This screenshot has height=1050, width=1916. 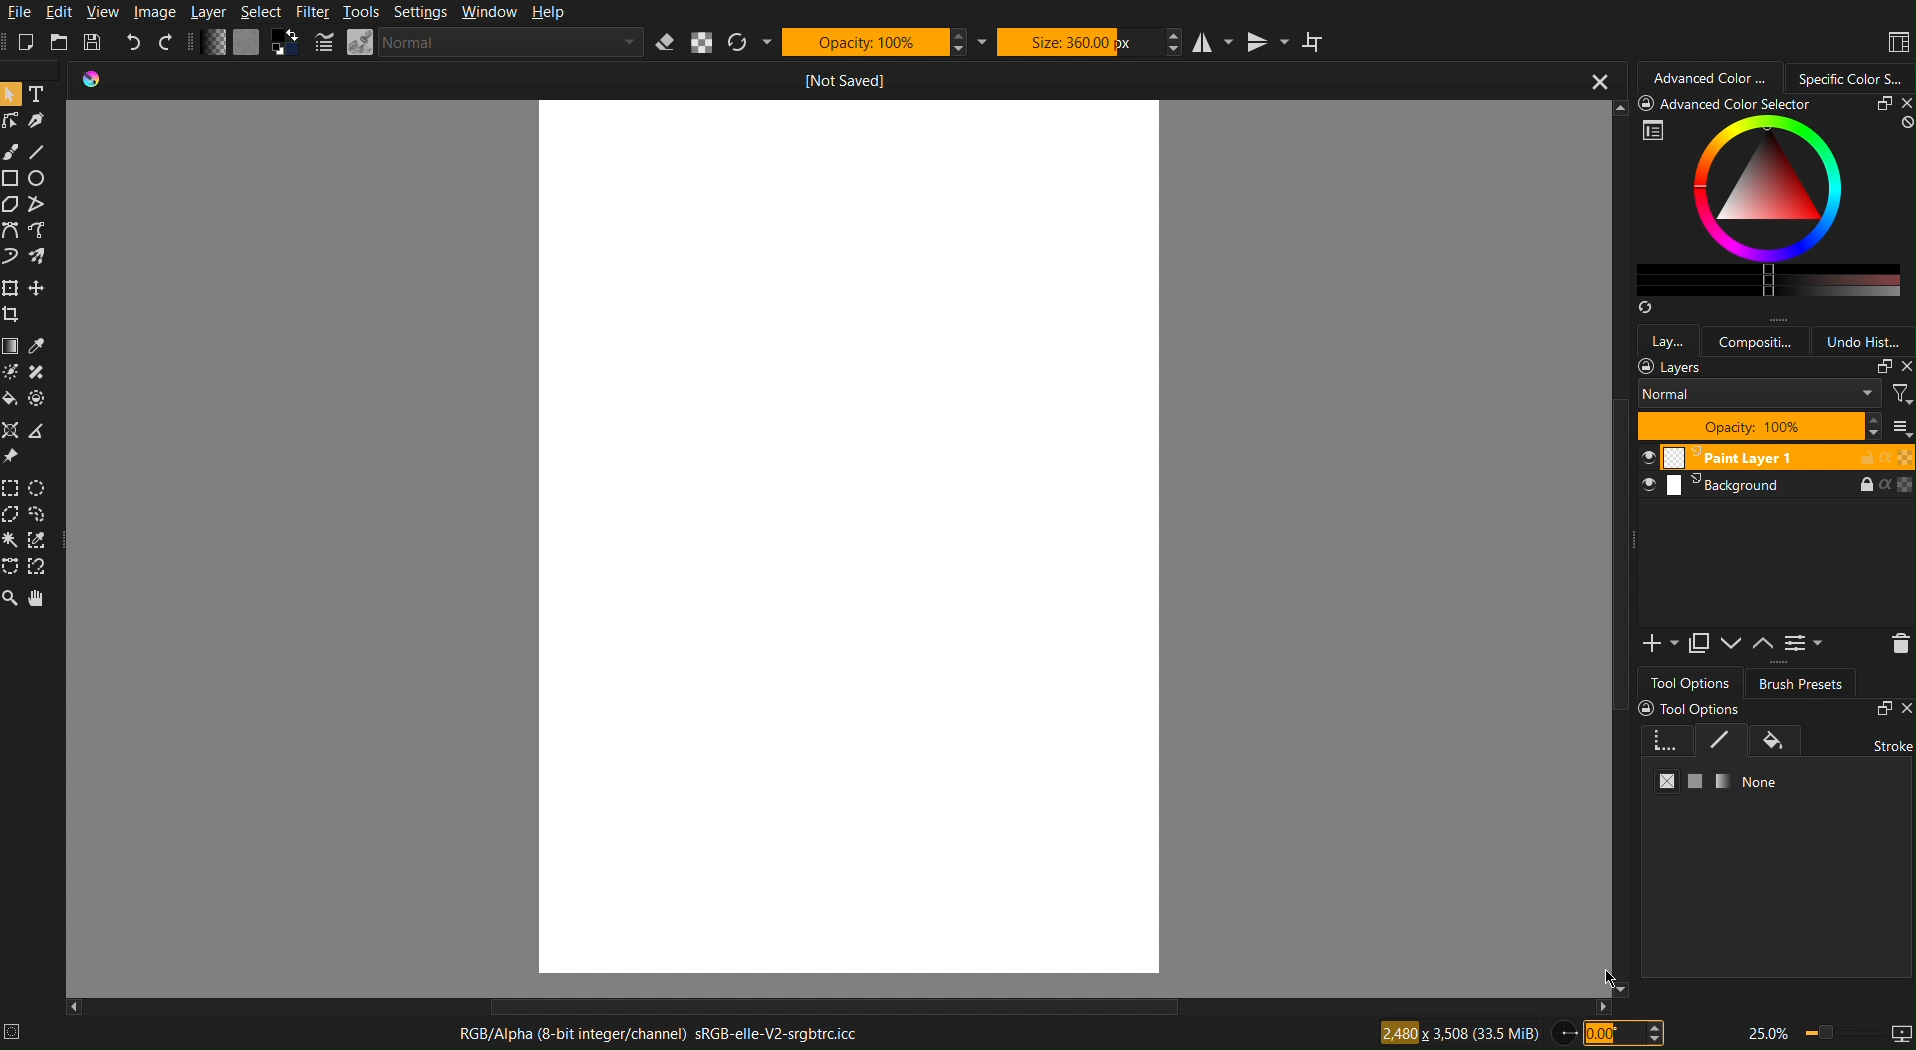 I want to click on Path Selection Tool, so click(x=42, y=203).